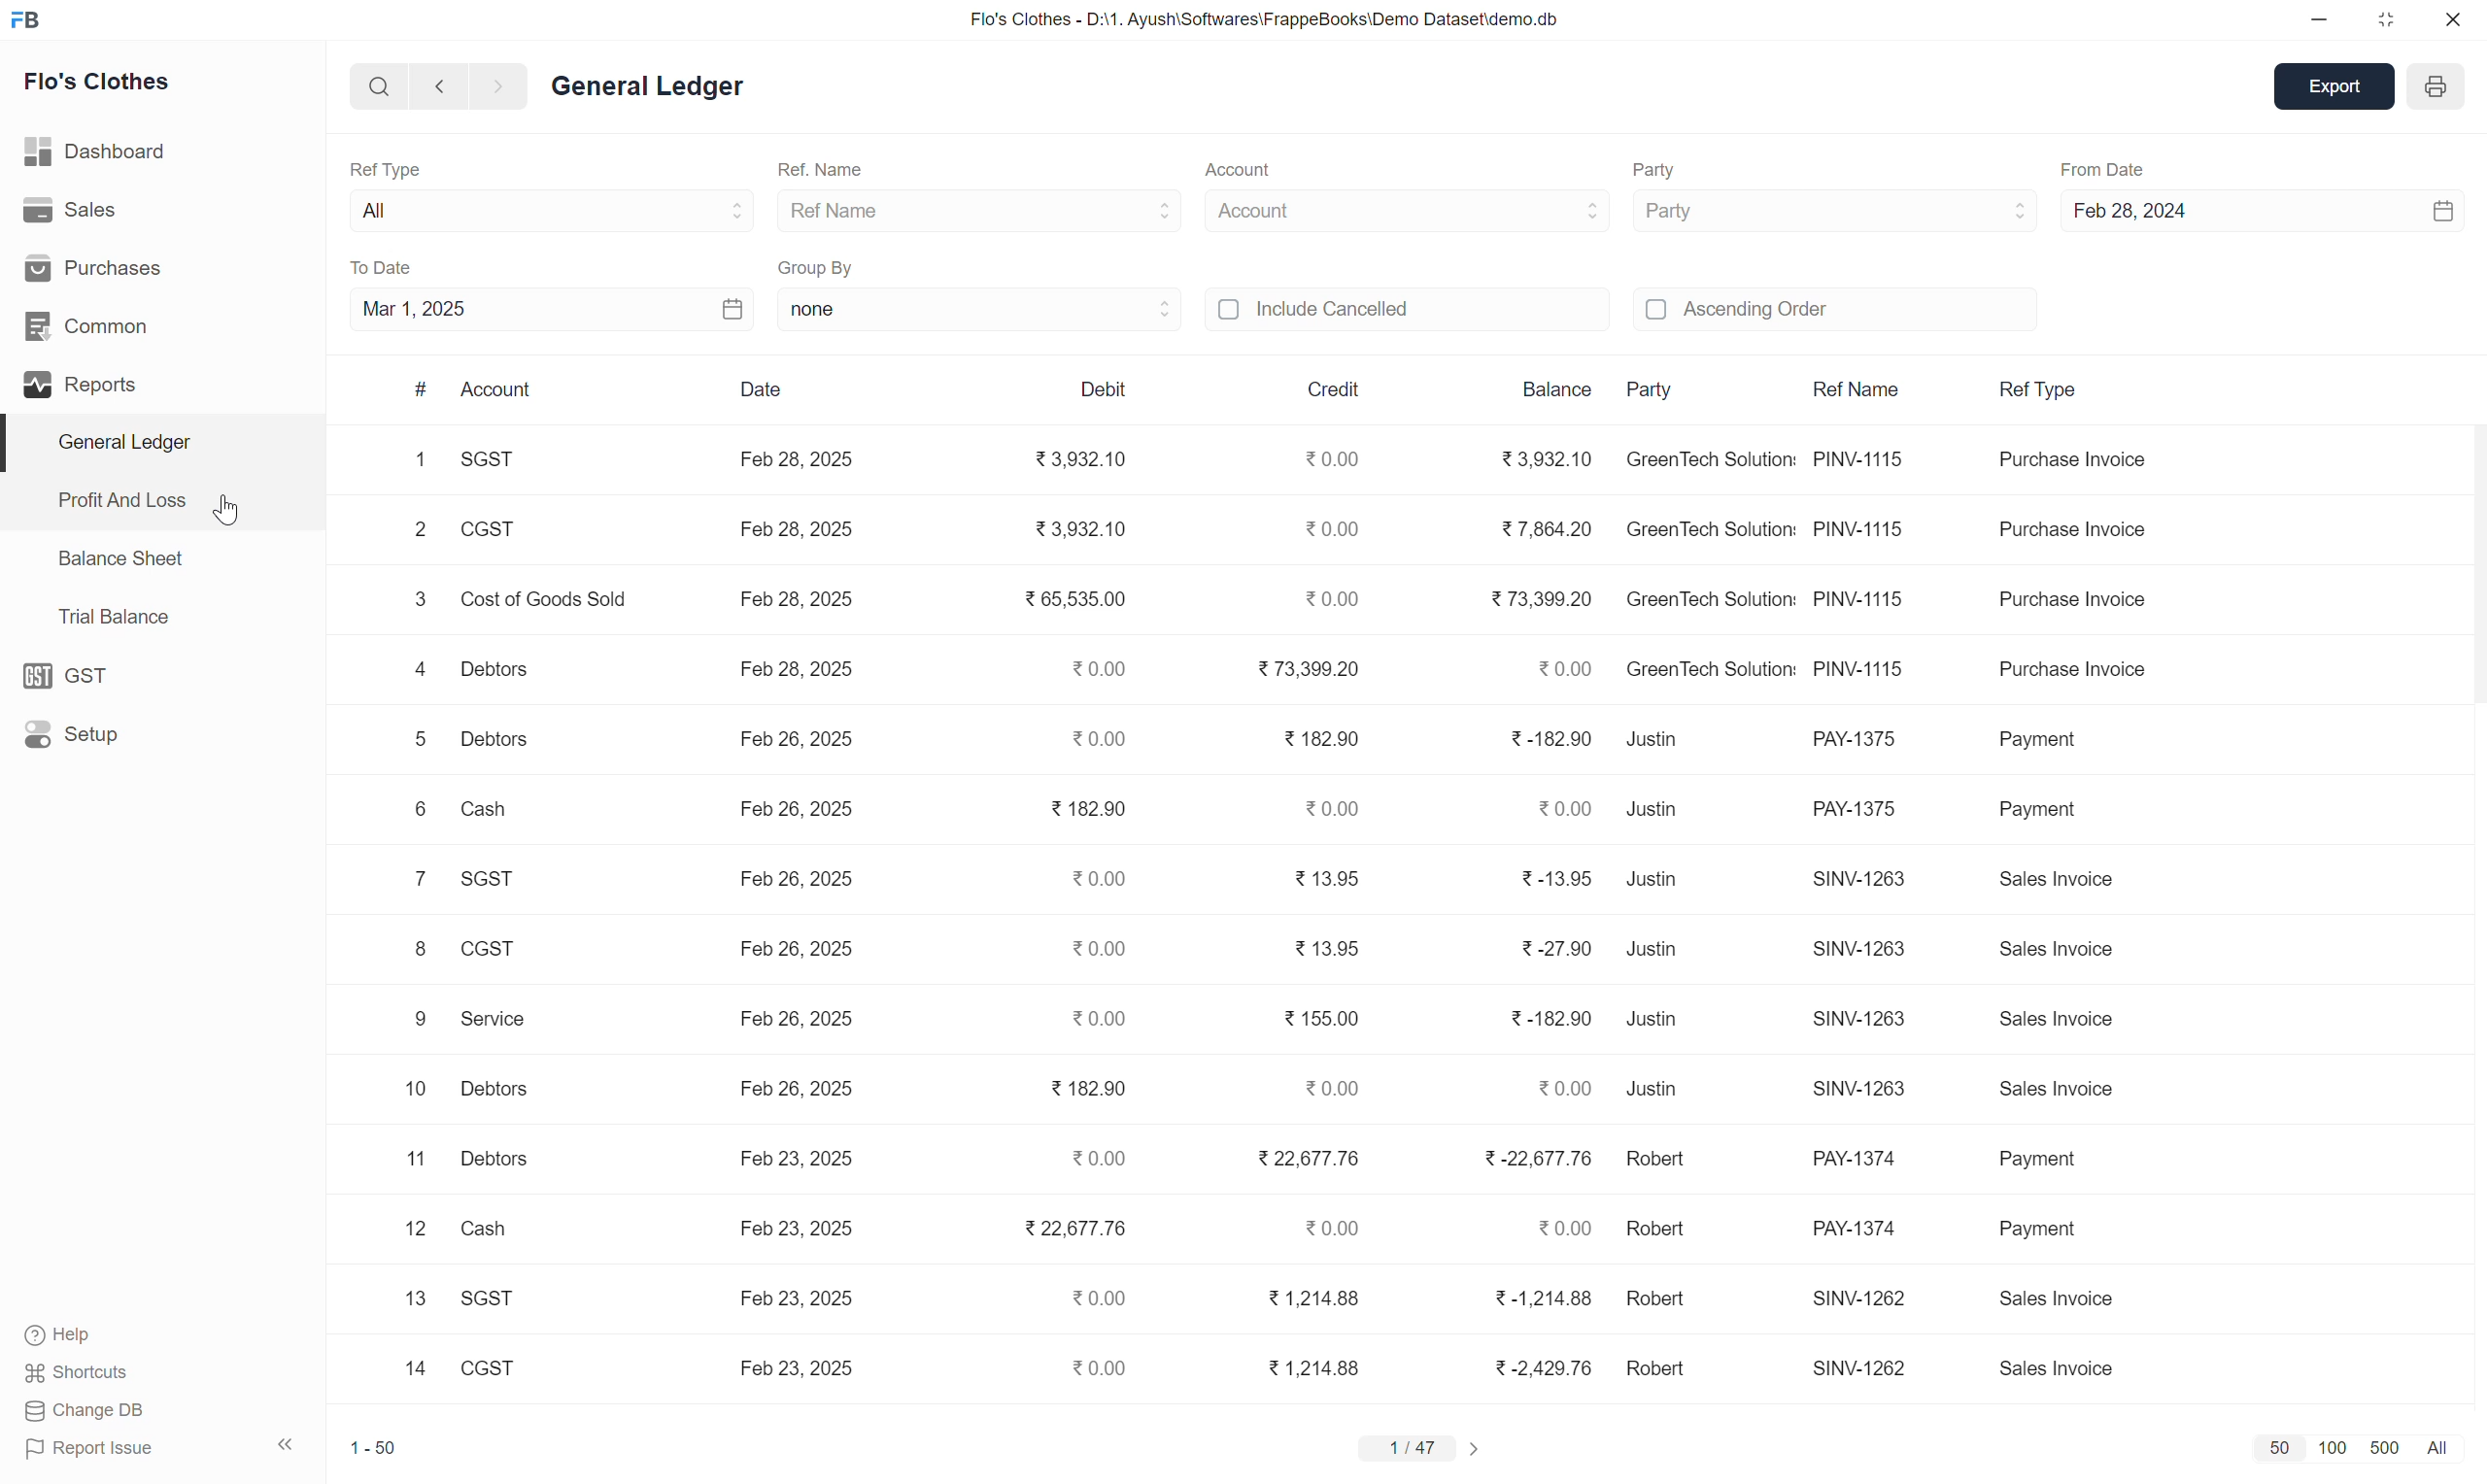 The height and width of the screenshot is (1484, 2487). What do you see at coordinates (1088, 1092) in the screenshot?
I see `₹182.90` at bounding box center [1088, 1092].